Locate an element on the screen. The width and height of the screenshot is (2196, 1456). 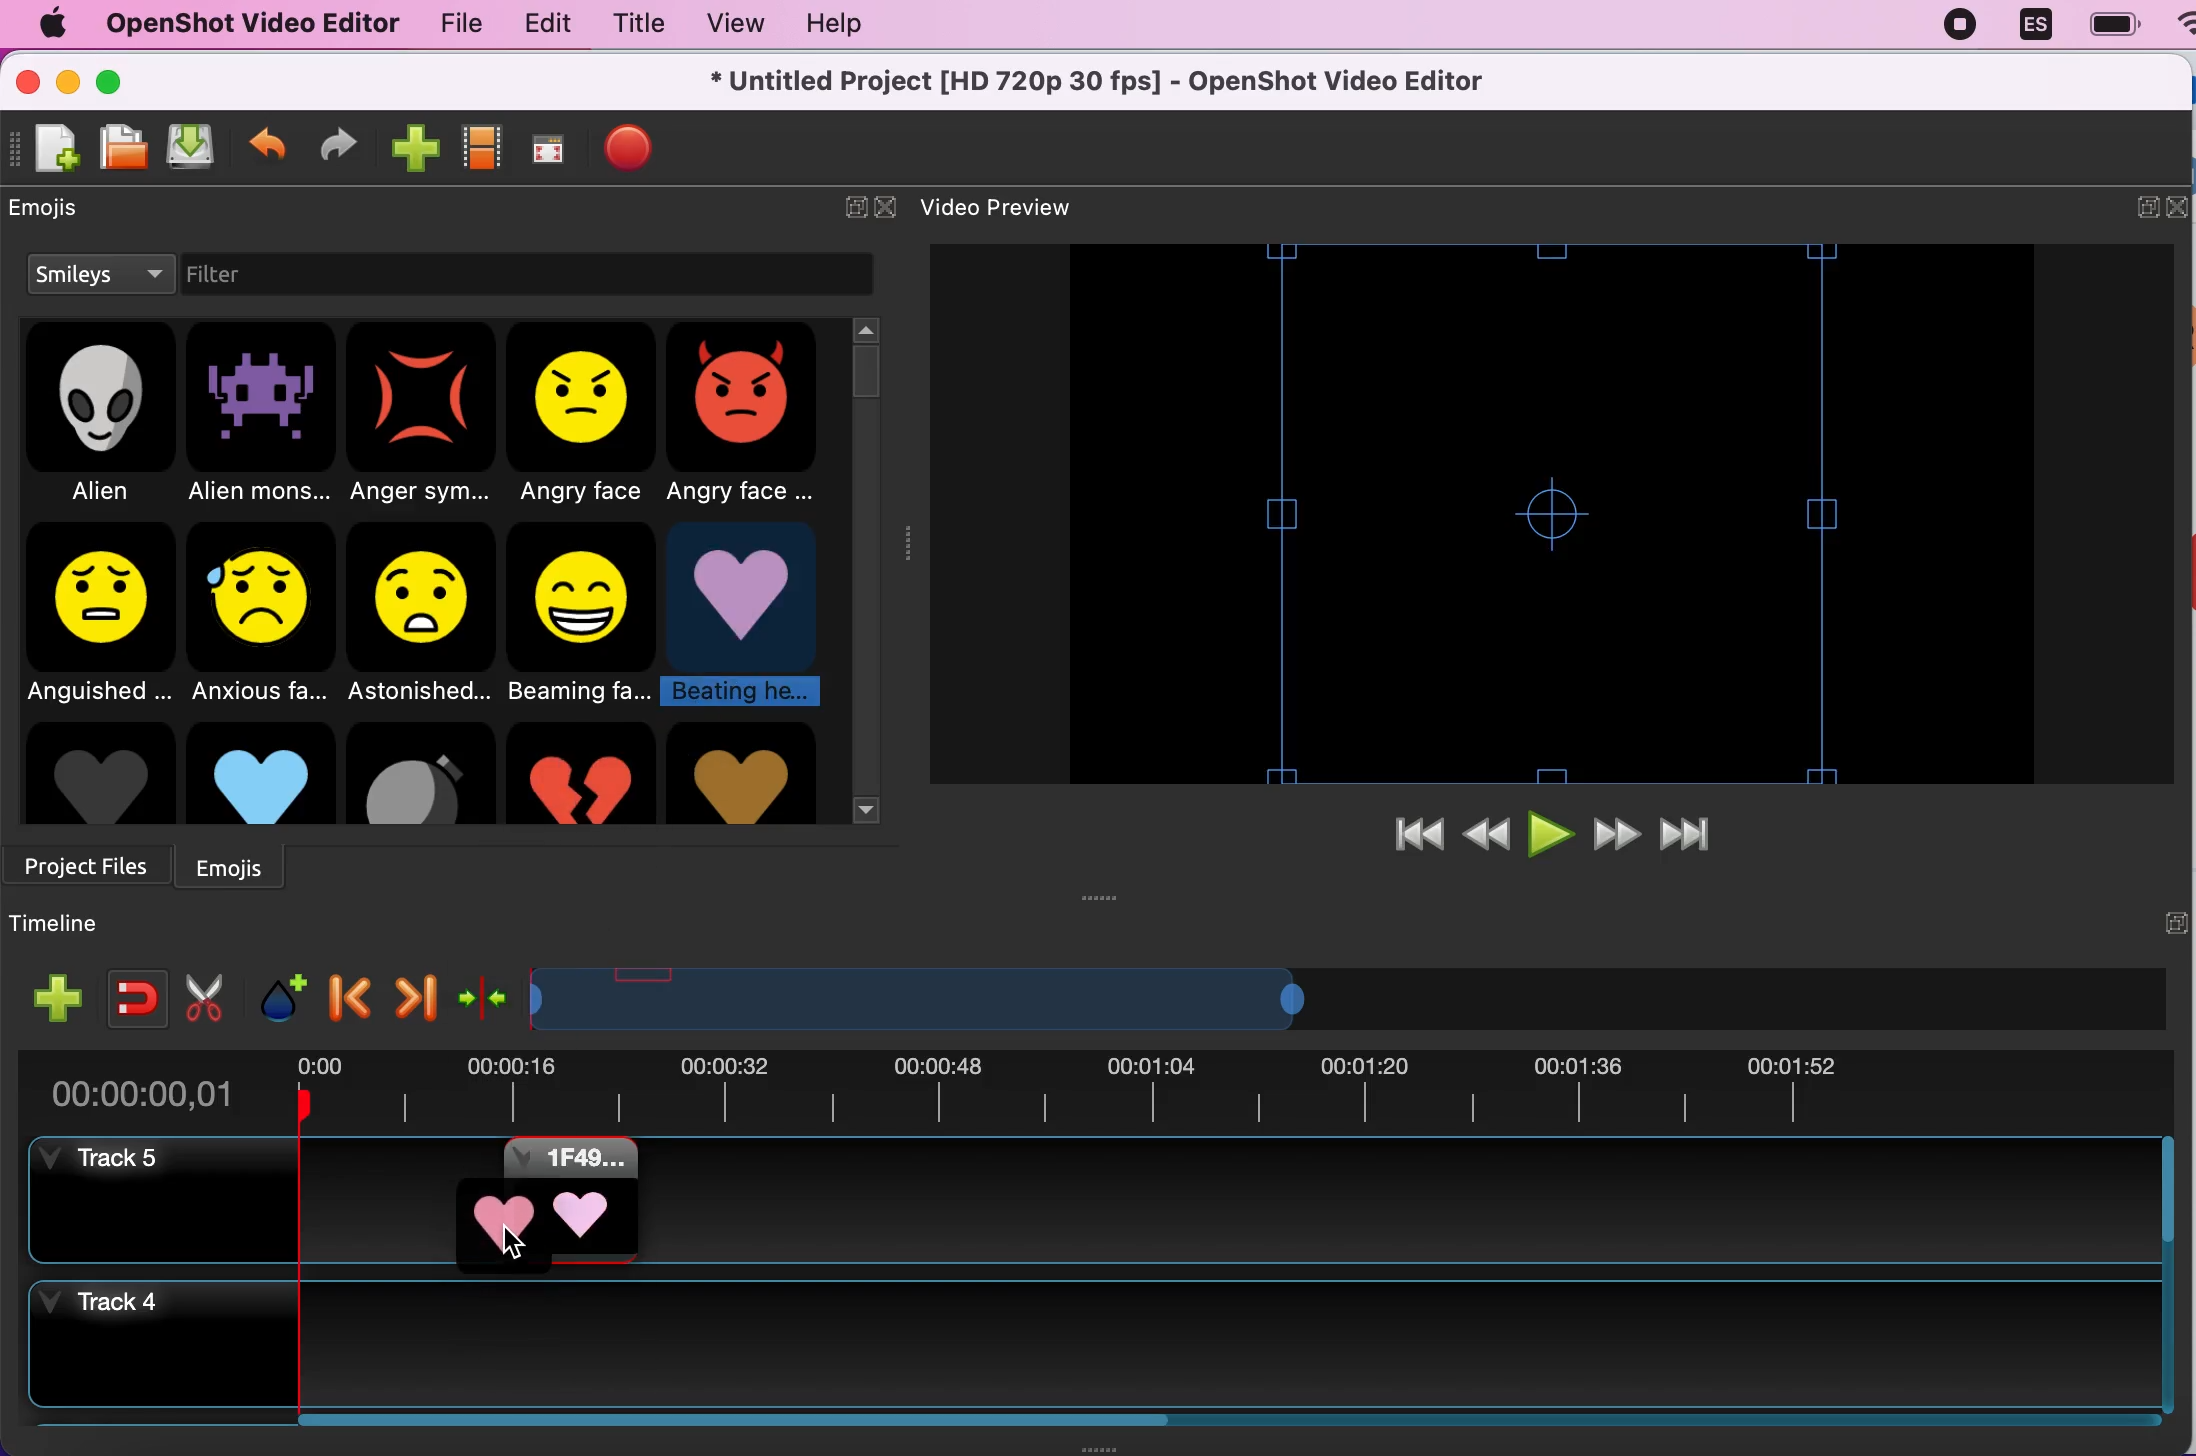
beating heart is located at coordinates (758, 619).